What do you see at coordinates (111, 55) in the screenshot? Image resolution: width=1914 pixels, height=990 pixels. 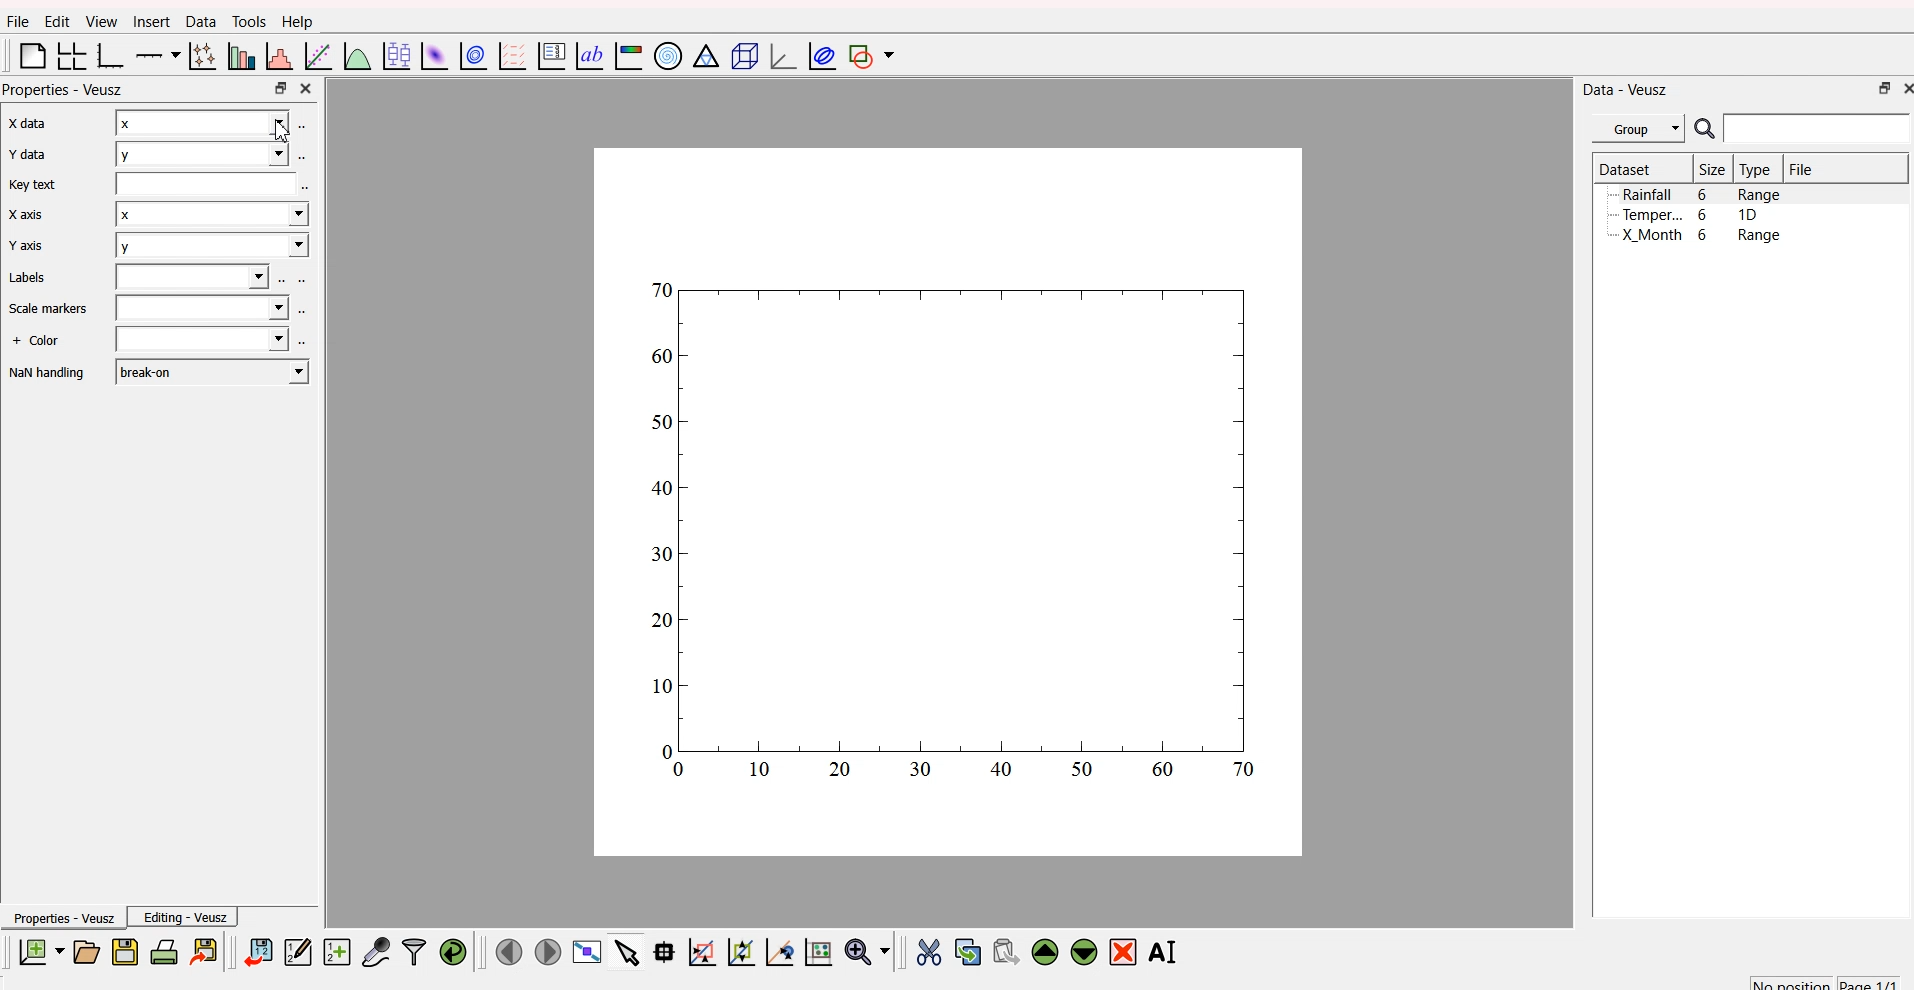 I see `base graph` at bounding box center [111, 55].